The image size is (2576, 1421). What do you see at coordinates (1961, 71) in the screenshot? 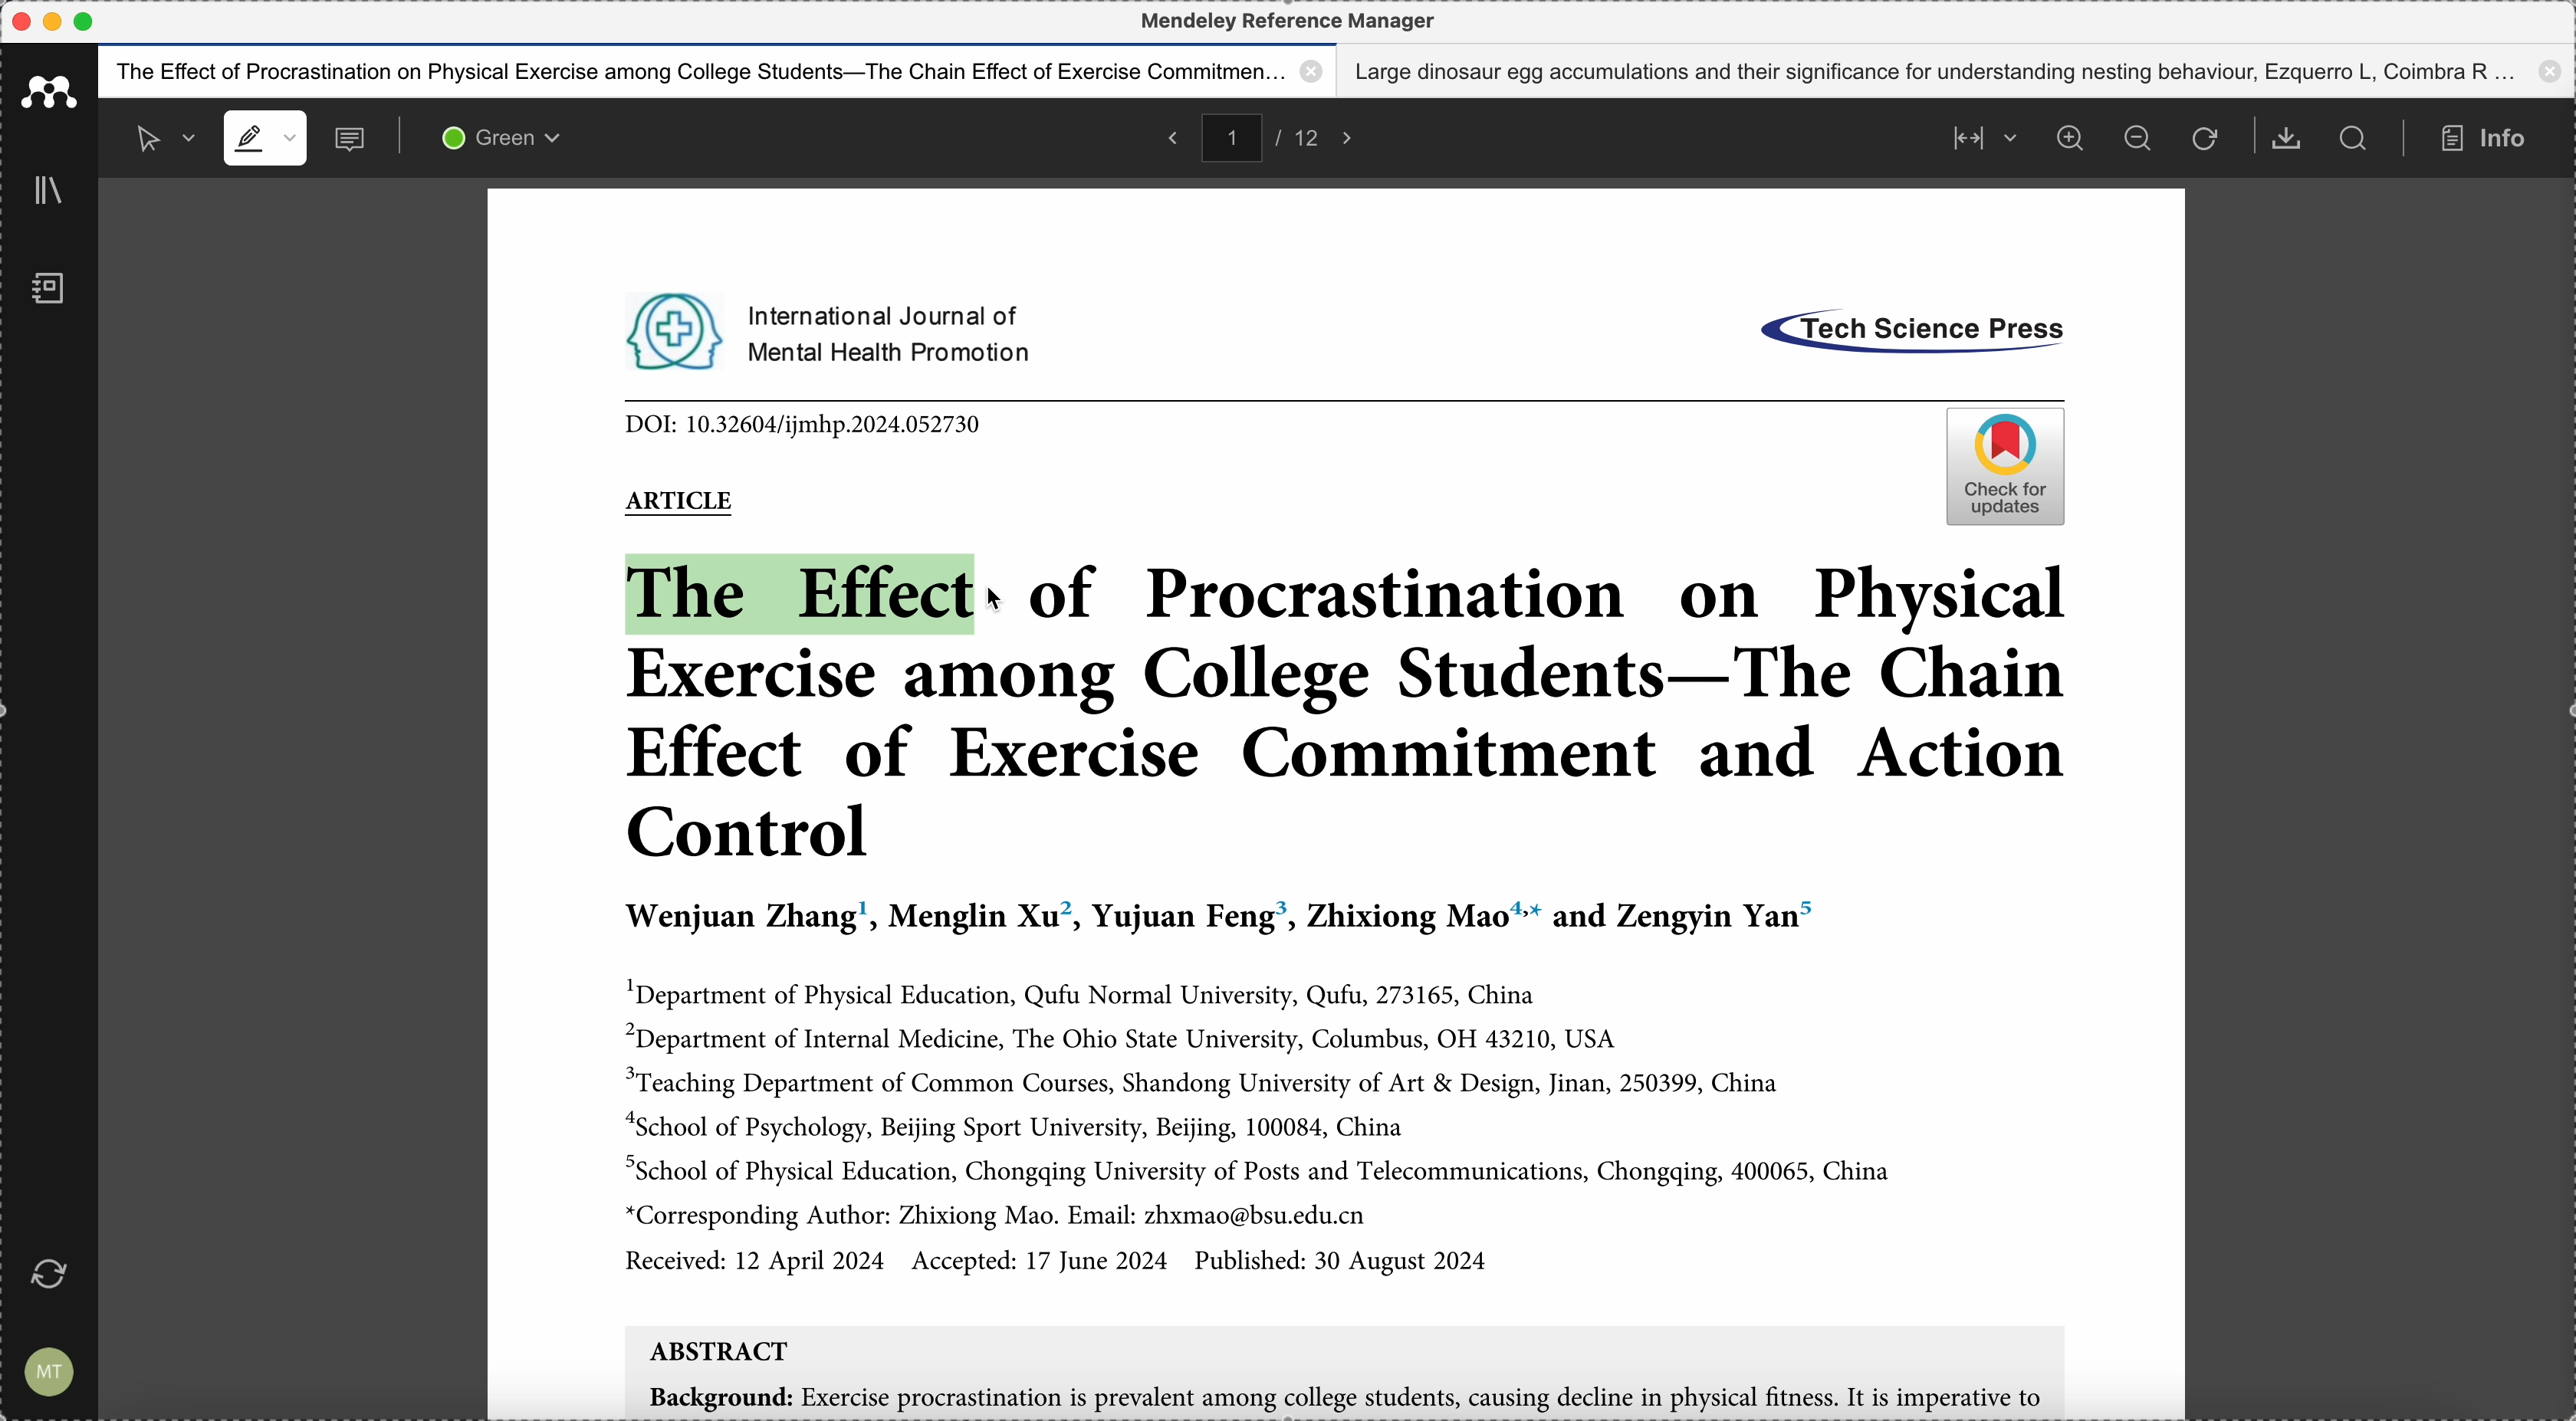
I see `Large dinosaur egg accumulations and their significance for understanding nesting behaviour, Ezquerro` at bounding box center [1961, 71].